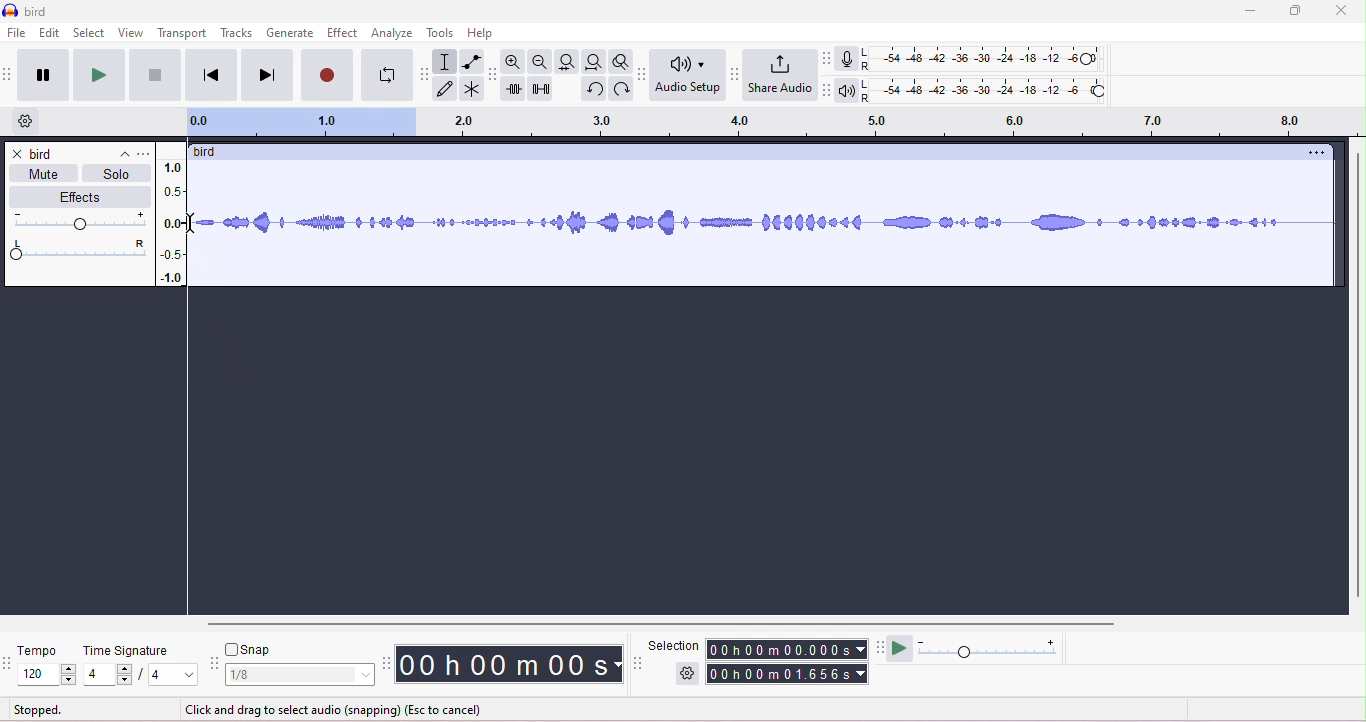 Image resolution: width=1366 pixels, height=722 pixels. What do you see at coordinates (116, 174) in the screenshot?
I see `solo` at bounding box center [116, 174].